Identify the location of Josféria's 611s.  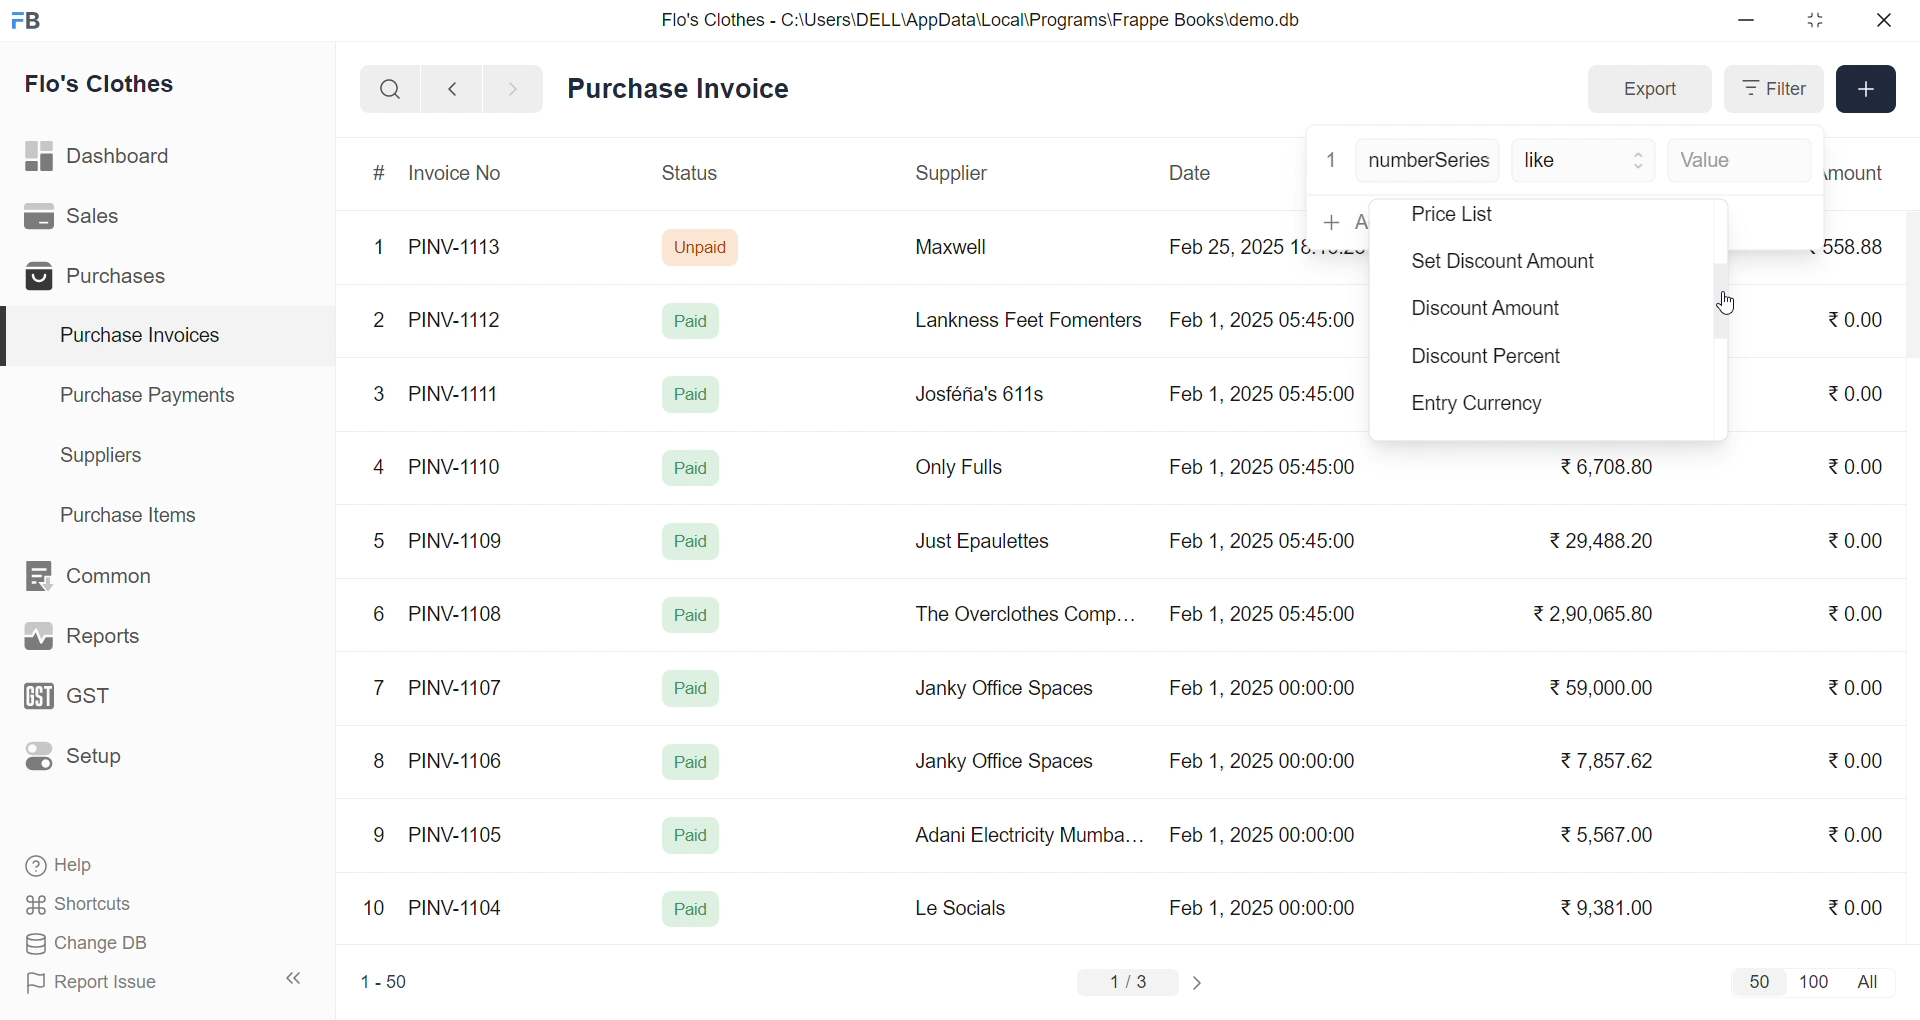
(977, 391).